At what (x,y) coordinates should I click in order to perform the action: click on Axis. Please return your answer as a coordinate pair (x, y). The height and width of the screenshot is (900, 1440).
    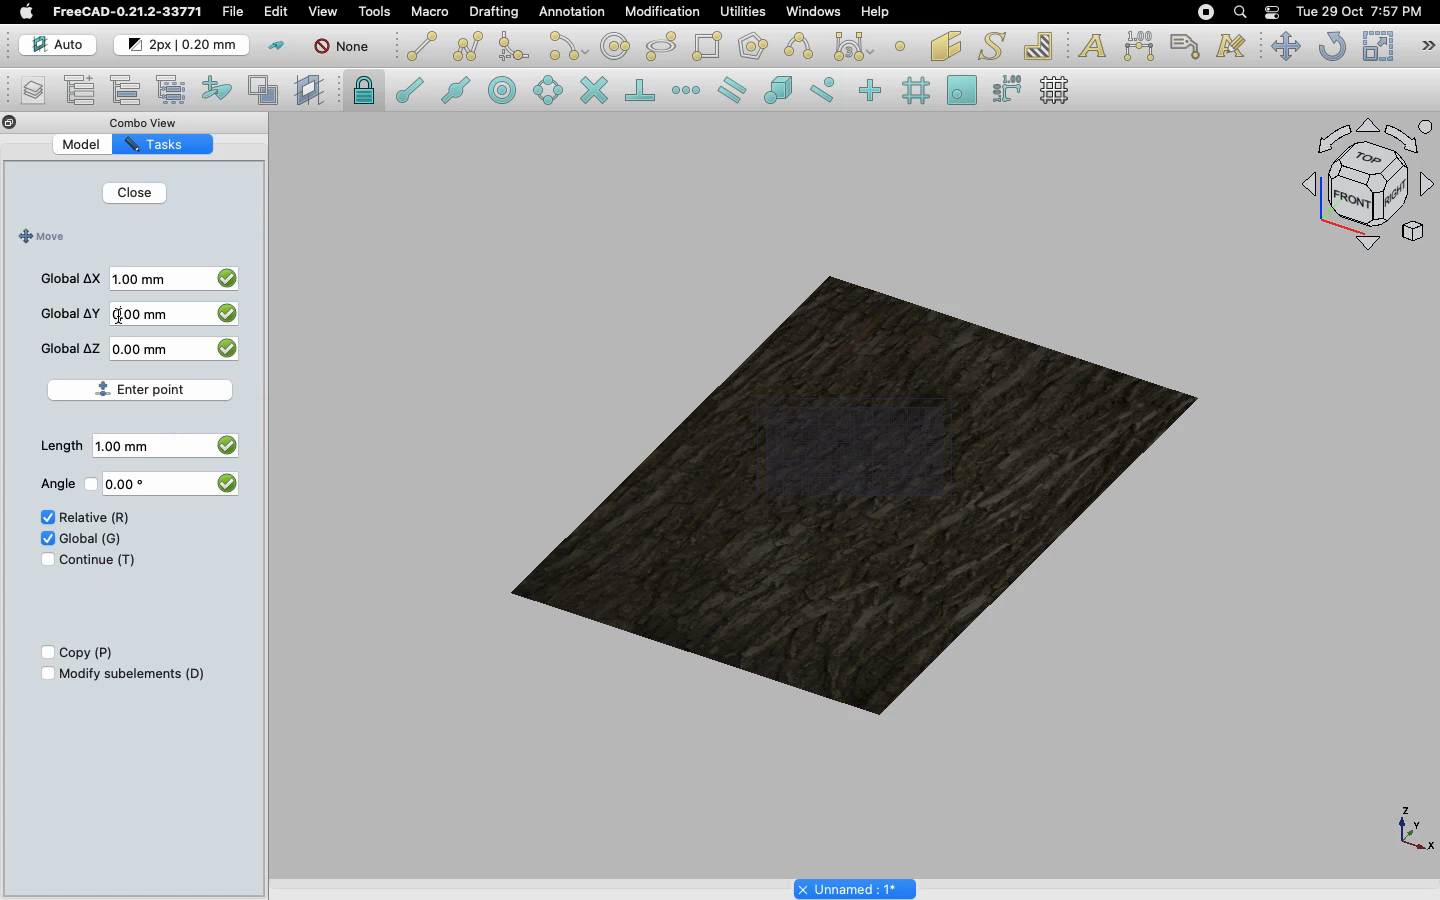
    Looking at the image, I should click on (1411, 827).